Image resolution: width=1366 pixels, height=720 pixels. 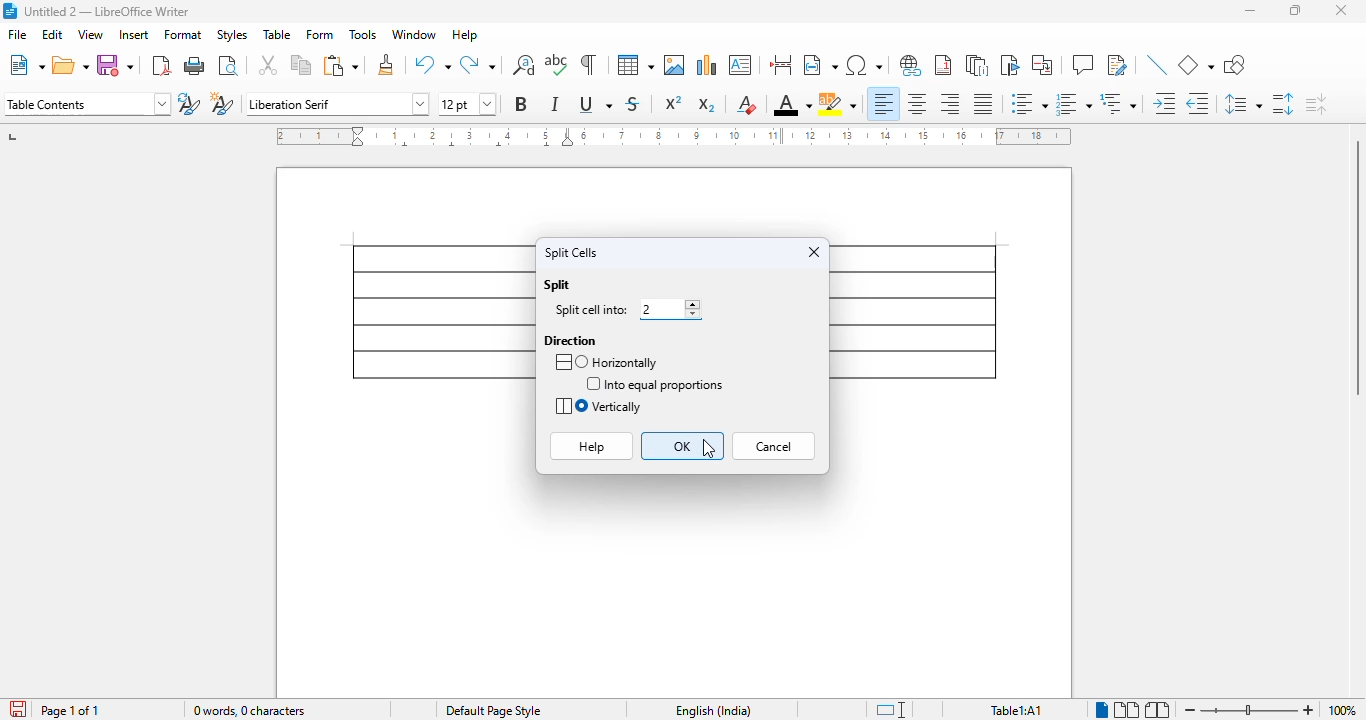 What do you see at coordinates (115, 65) in the screenshot?
I see `save` at bounding box center [115, 65].